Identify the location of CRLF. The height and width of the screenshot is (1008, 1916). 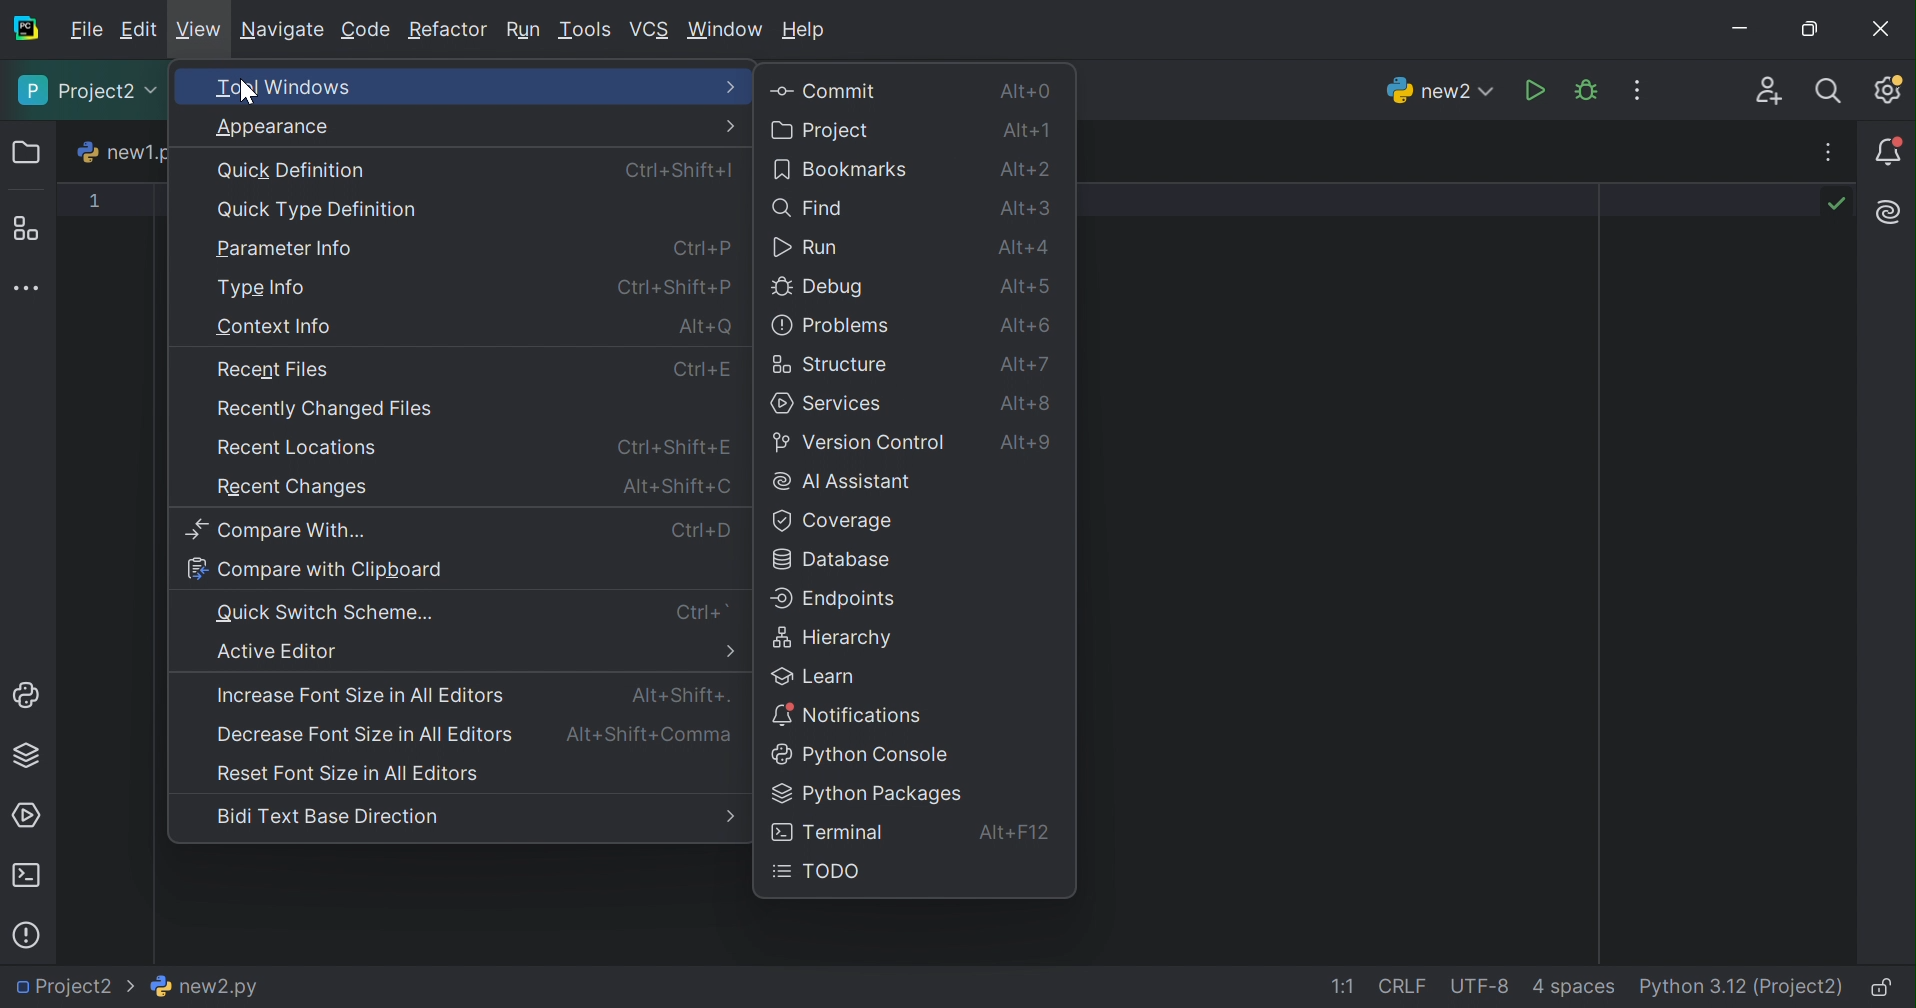
(1400, 985).